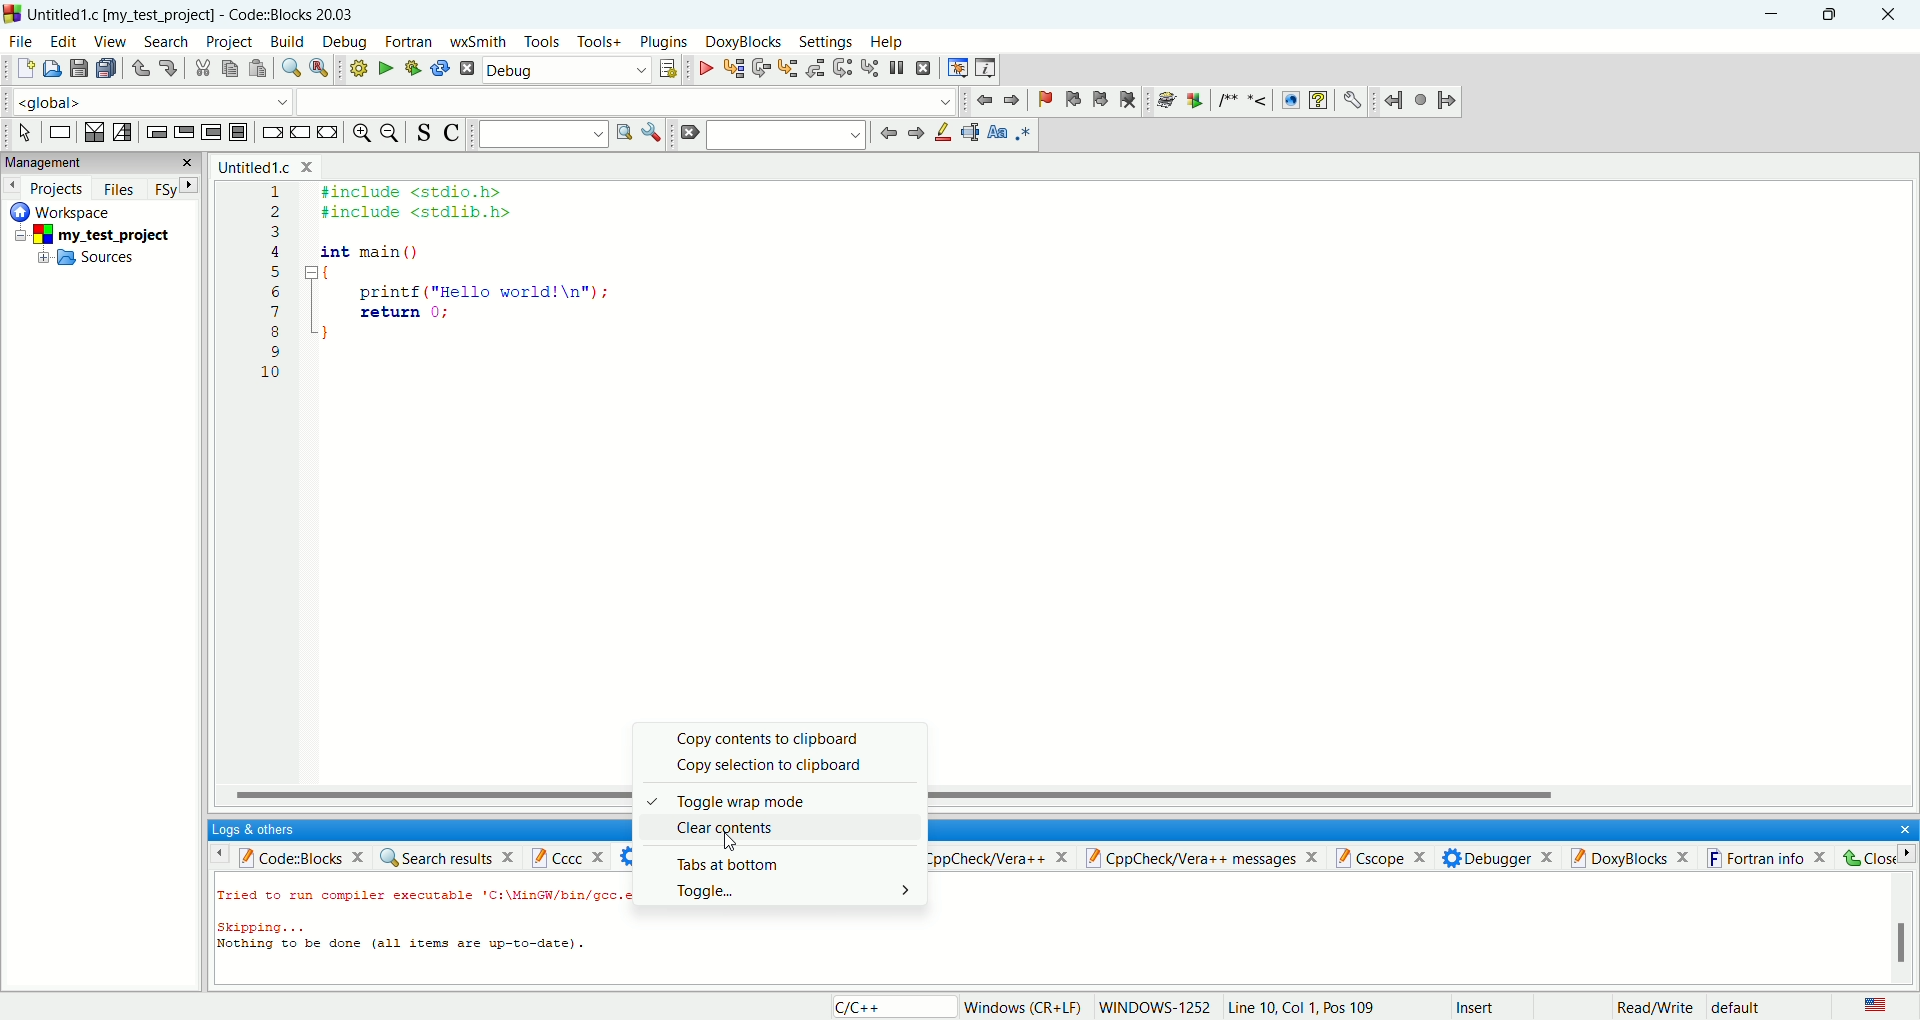 The height and width of the screenshot is (1020, 1920). I want to click on read/write, so click(1655, 1008).